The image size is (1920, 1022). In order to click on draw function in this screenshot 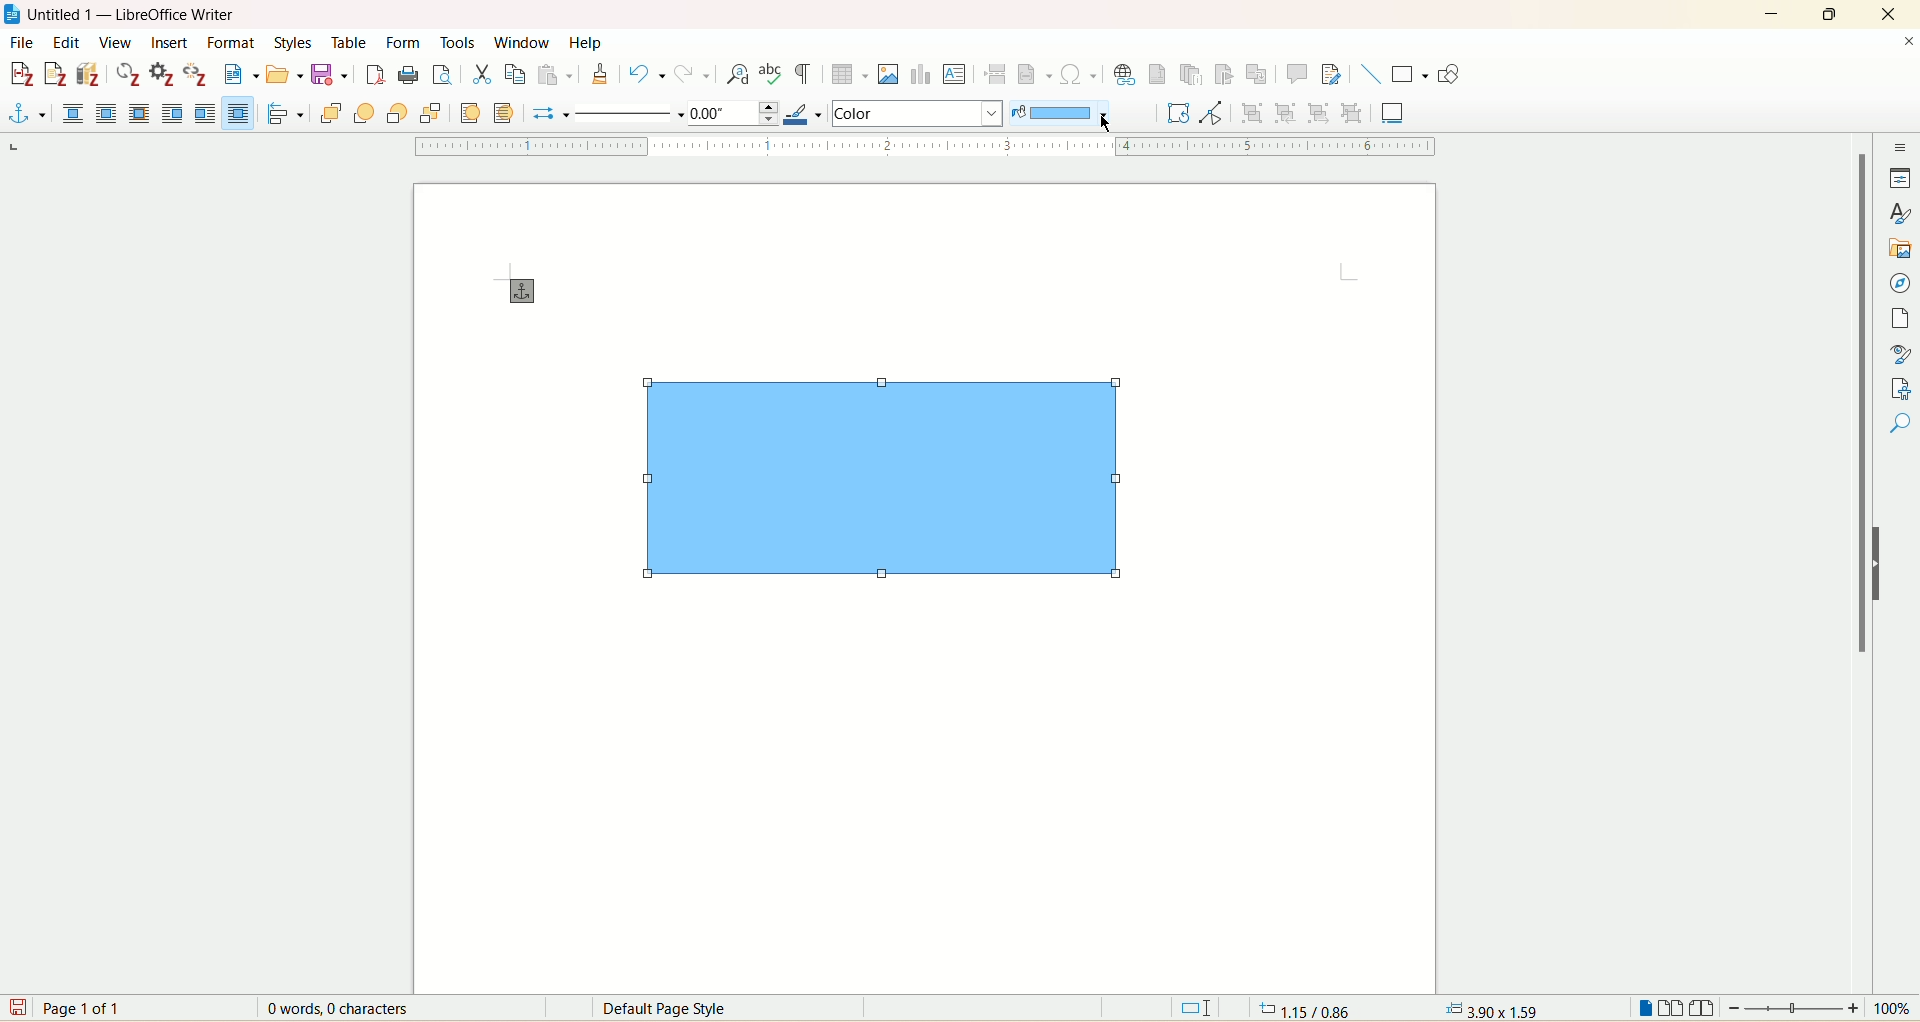, I will do `click(1449, 77)`.